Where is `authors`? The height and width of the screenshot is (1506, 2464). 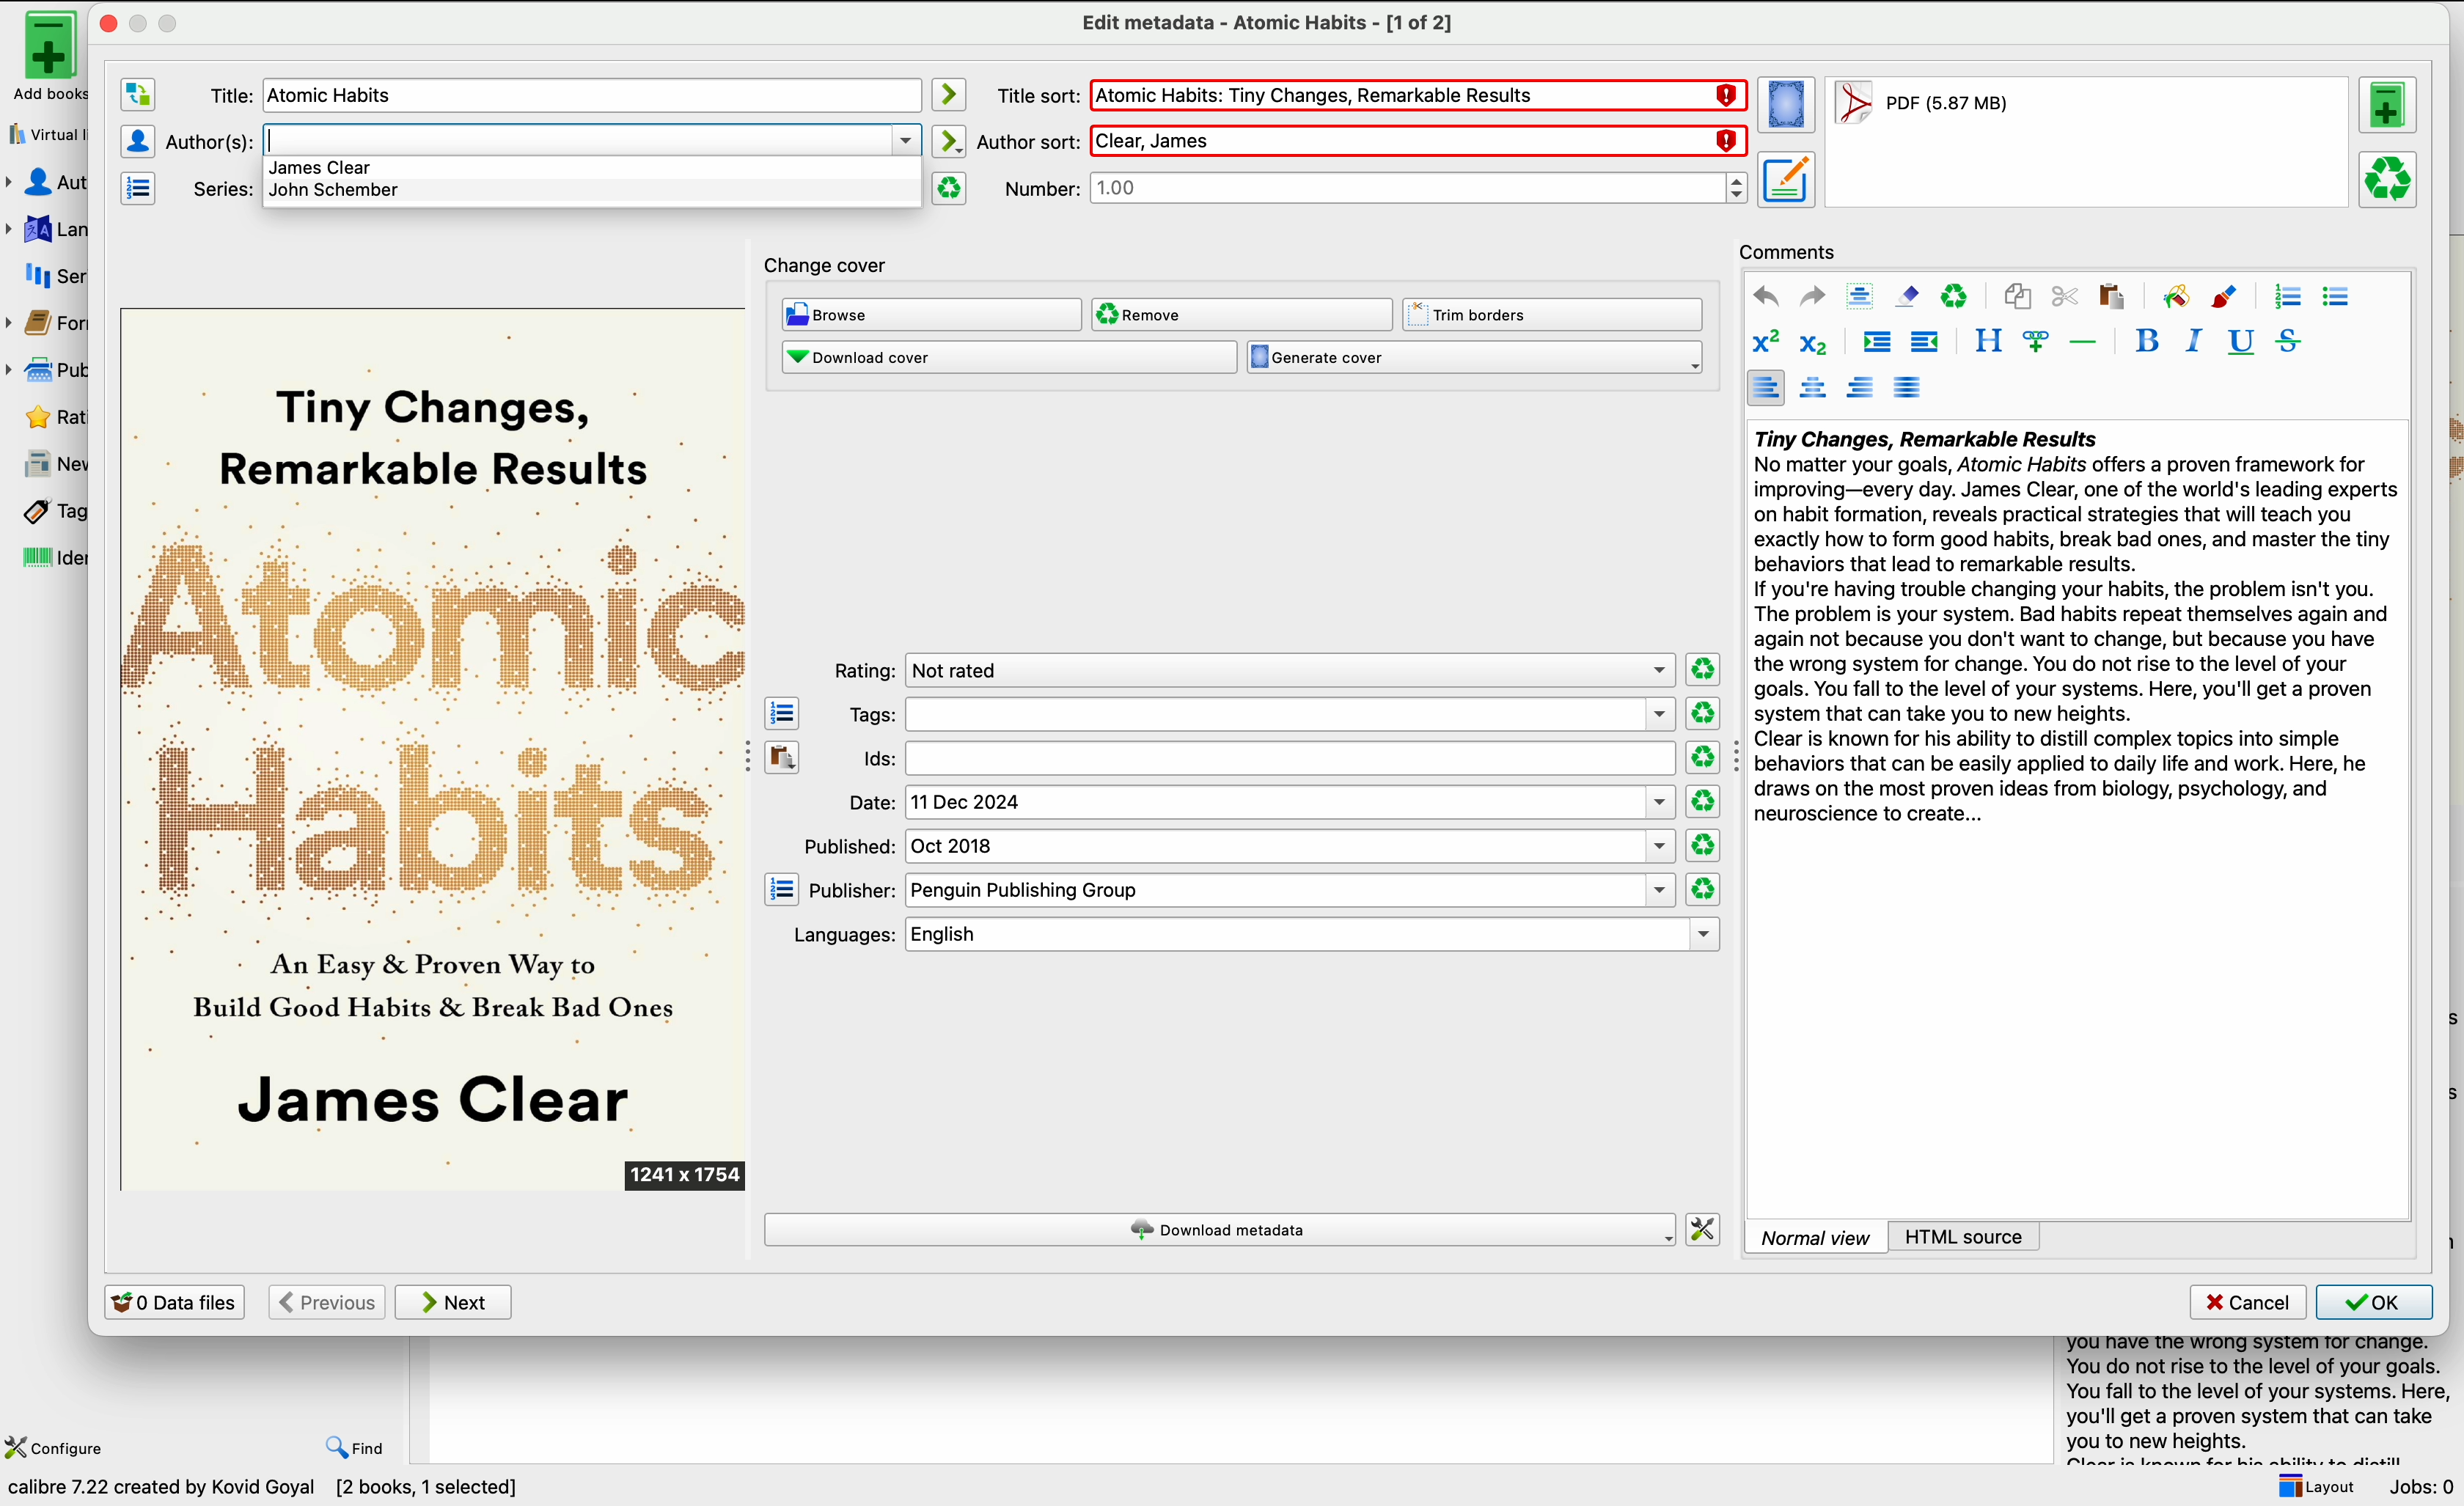
authors is located at coordinates (49, 183).